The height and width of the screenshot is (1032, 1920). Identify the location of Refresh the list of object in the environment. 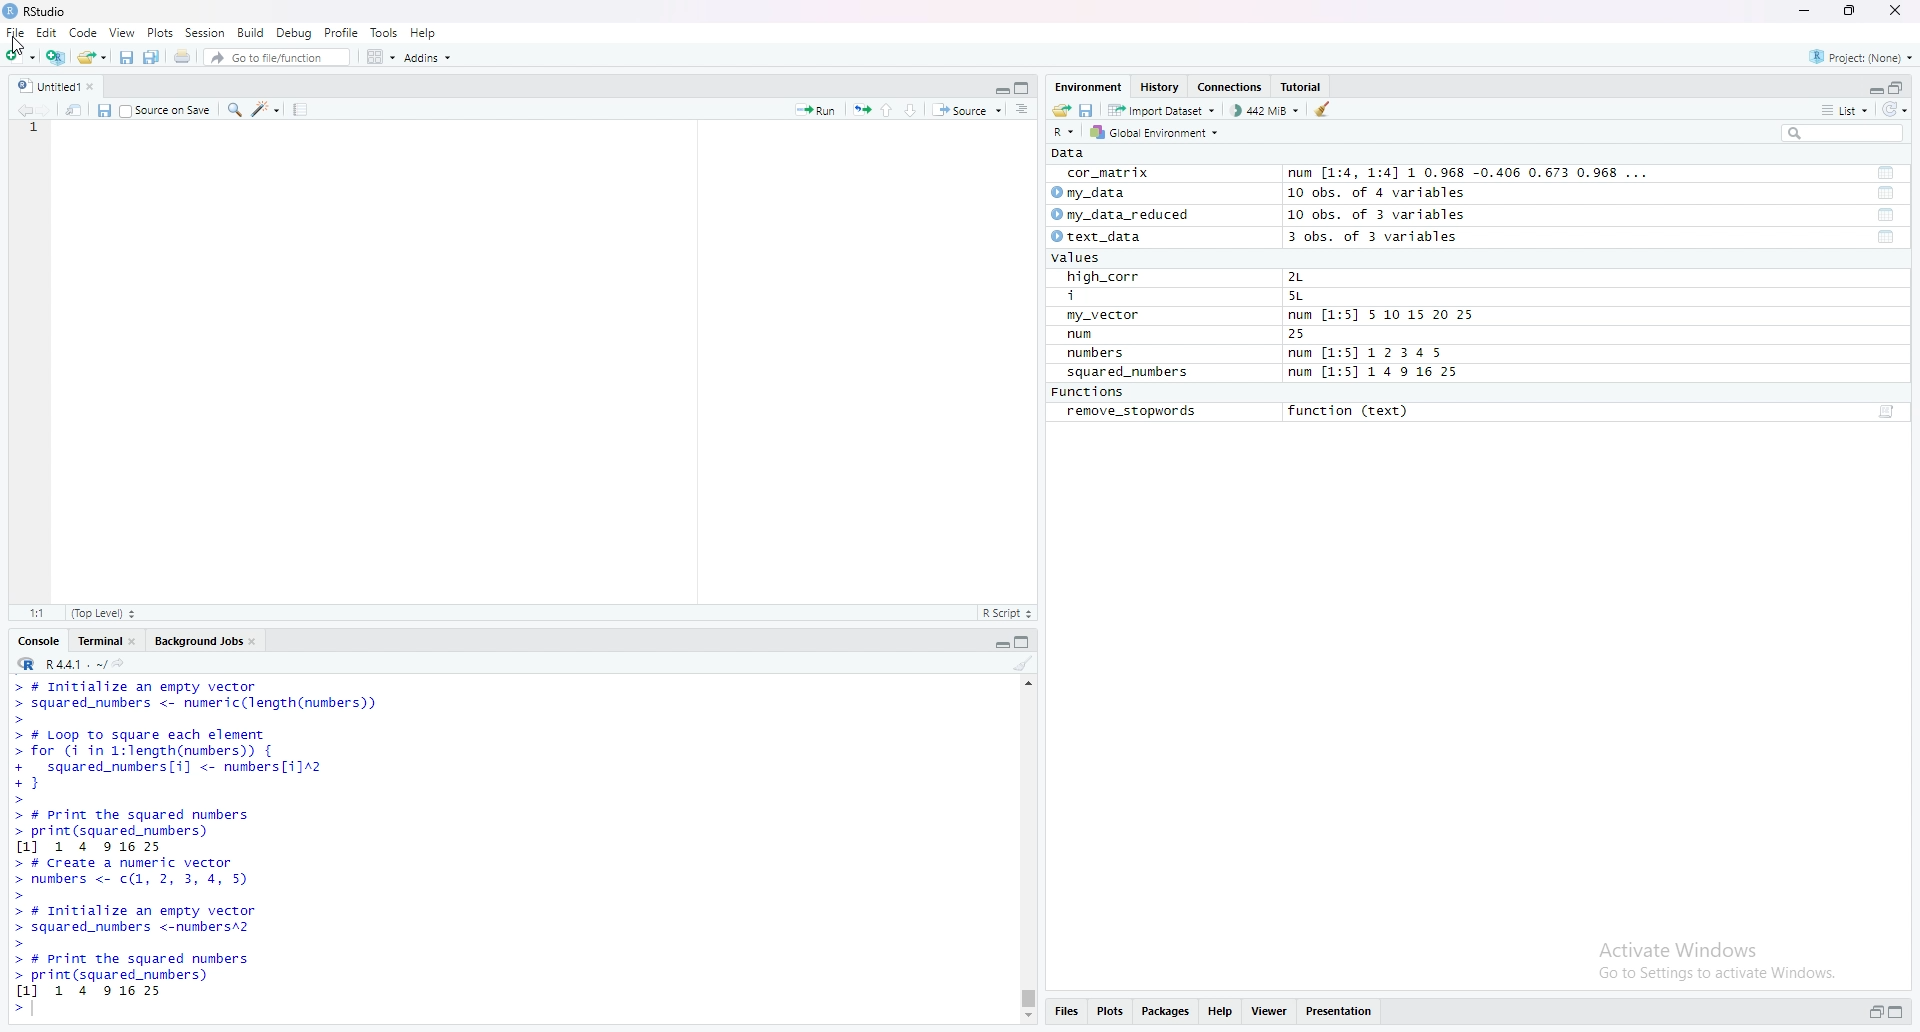
(1901, 109).